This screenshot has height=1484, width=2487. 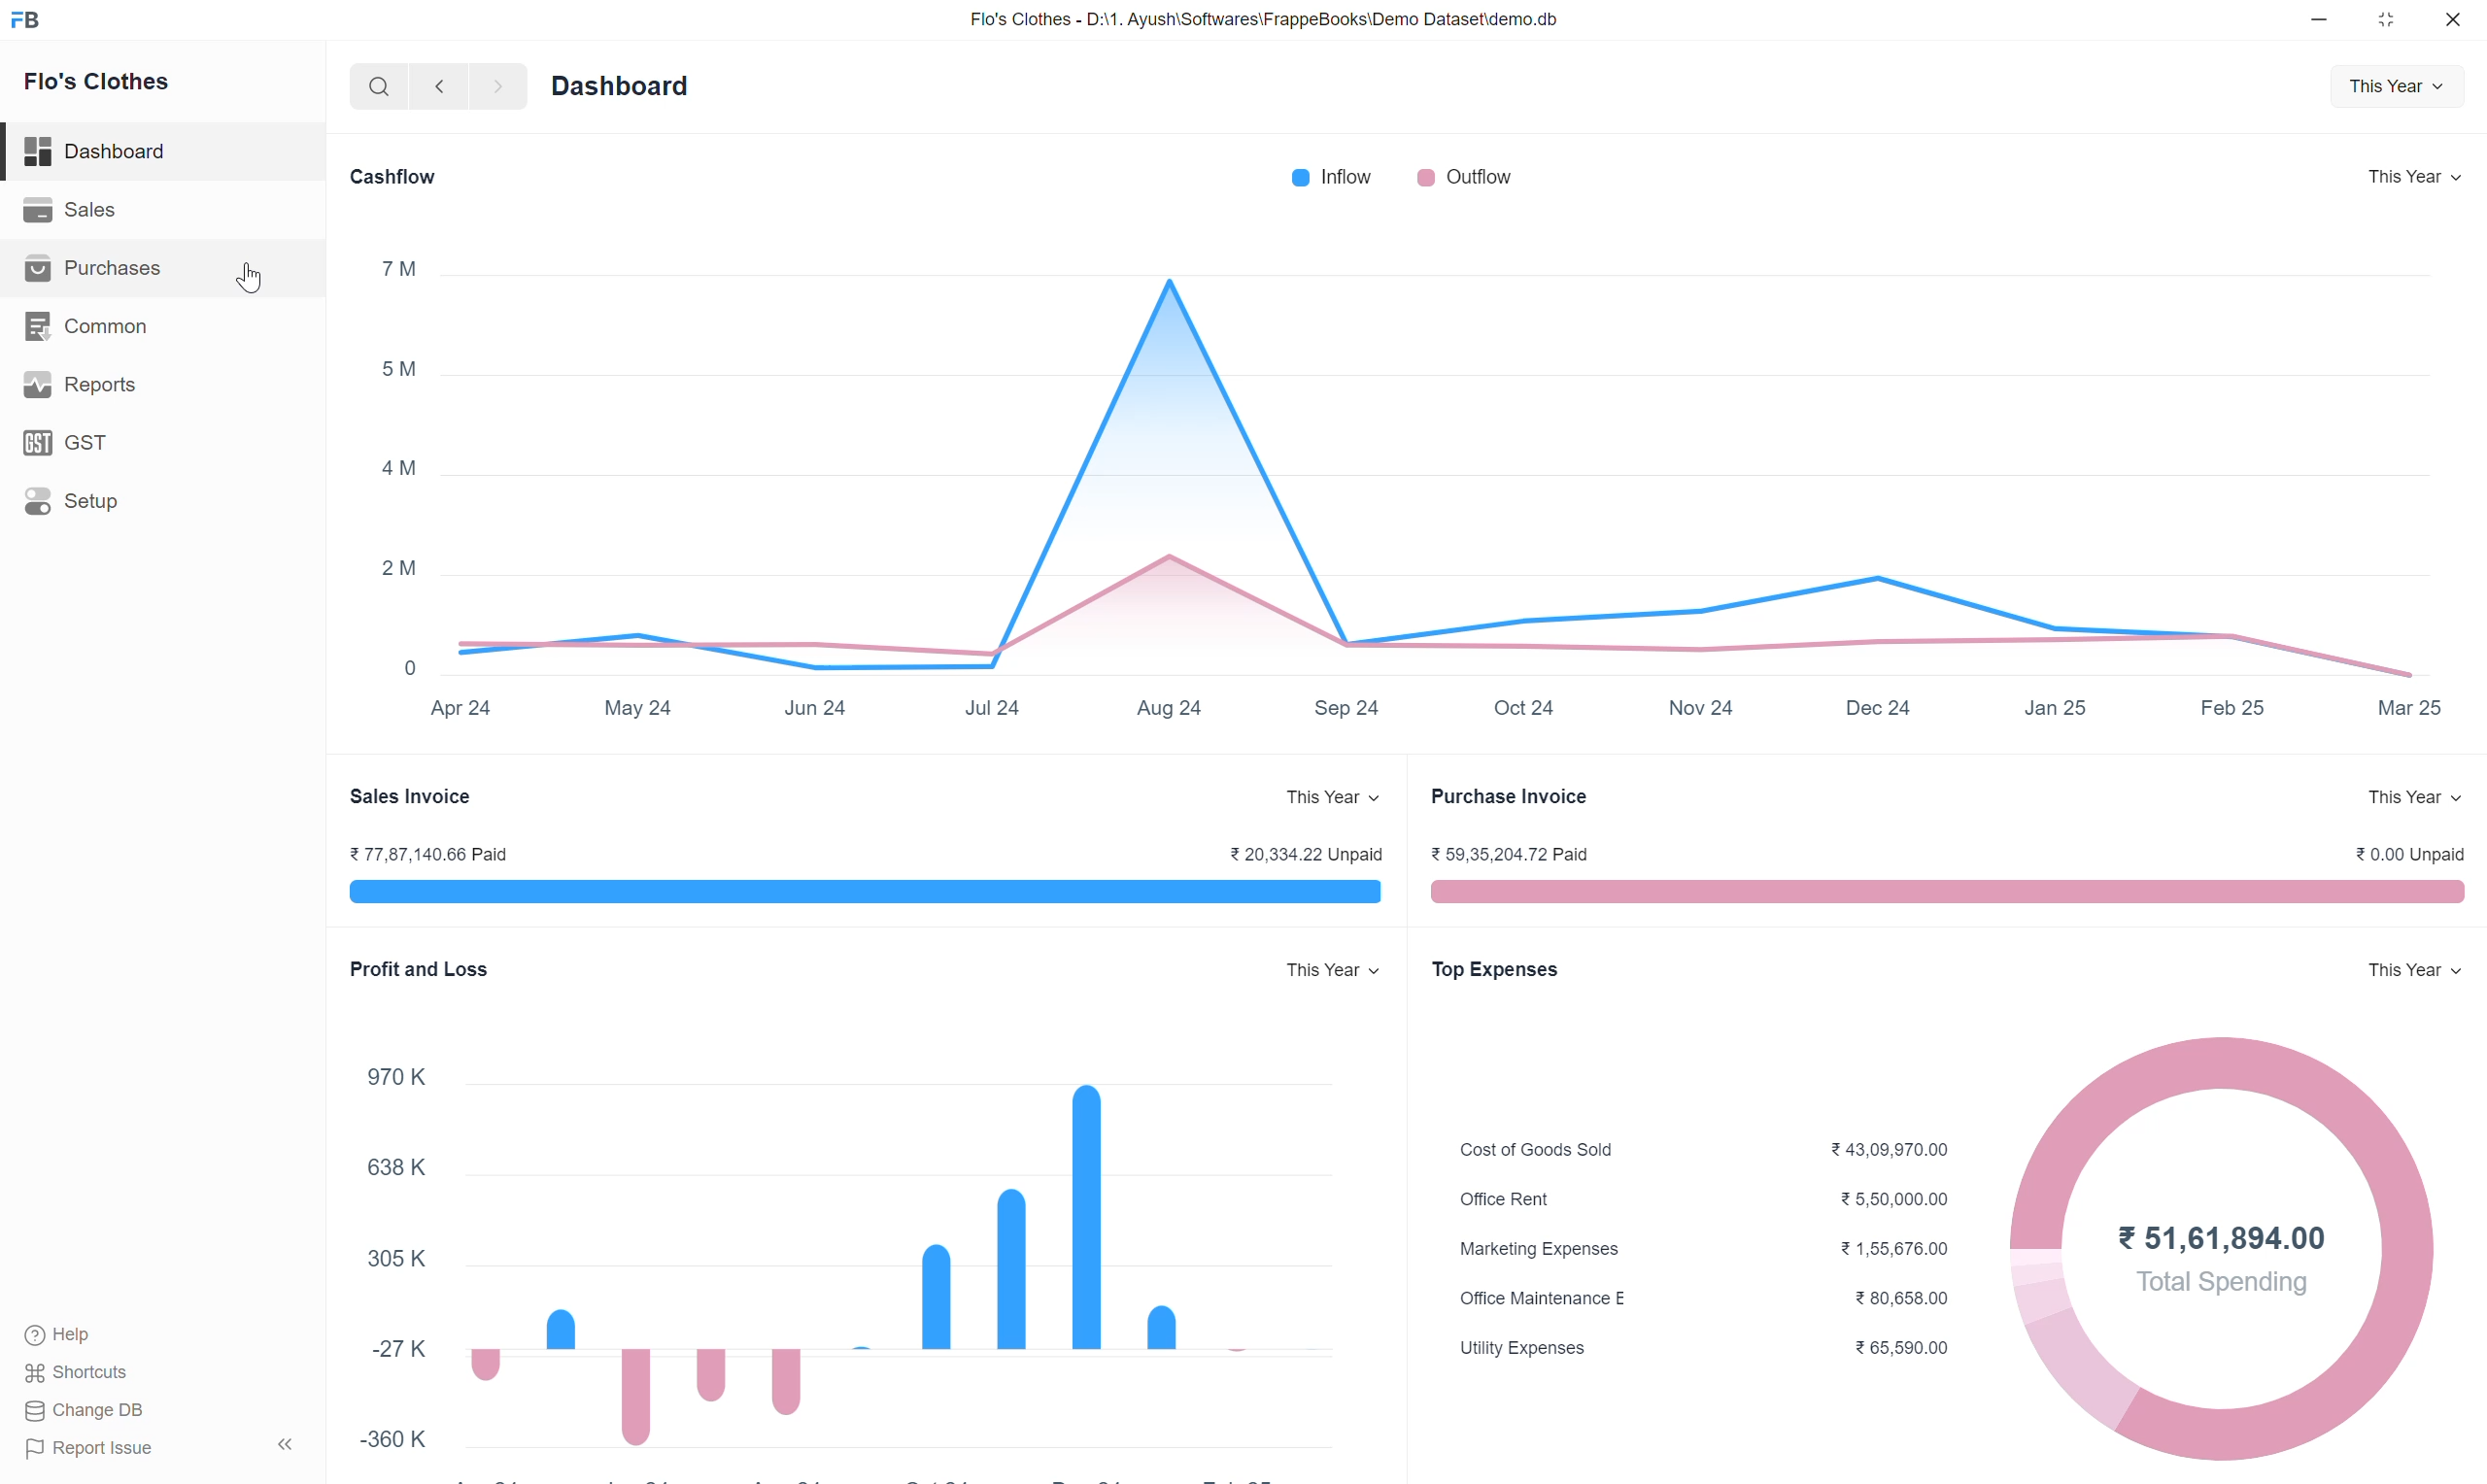 What do you see at coordinates (80, 385) in the screenshot?
I see `Reports ` at bounding box center [80, 385].